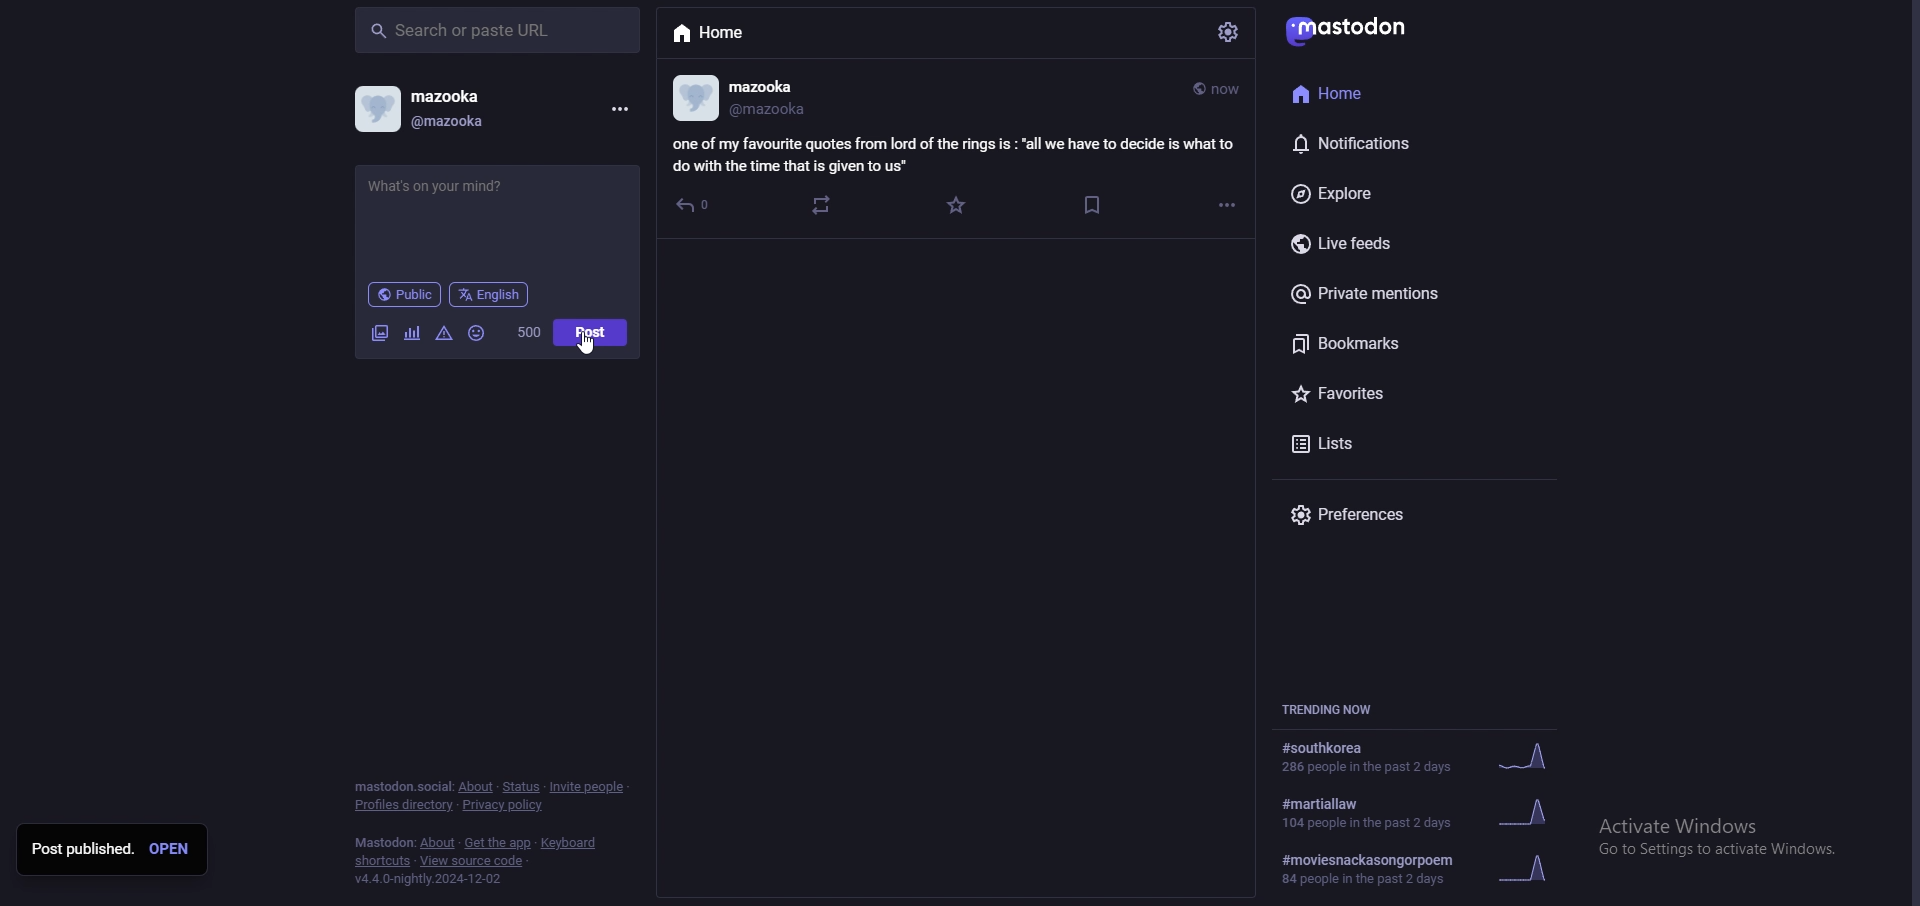 Image resolution: width=1920 pixels, height=906 pixels. I want to click on mastodon, so click(384, 843).